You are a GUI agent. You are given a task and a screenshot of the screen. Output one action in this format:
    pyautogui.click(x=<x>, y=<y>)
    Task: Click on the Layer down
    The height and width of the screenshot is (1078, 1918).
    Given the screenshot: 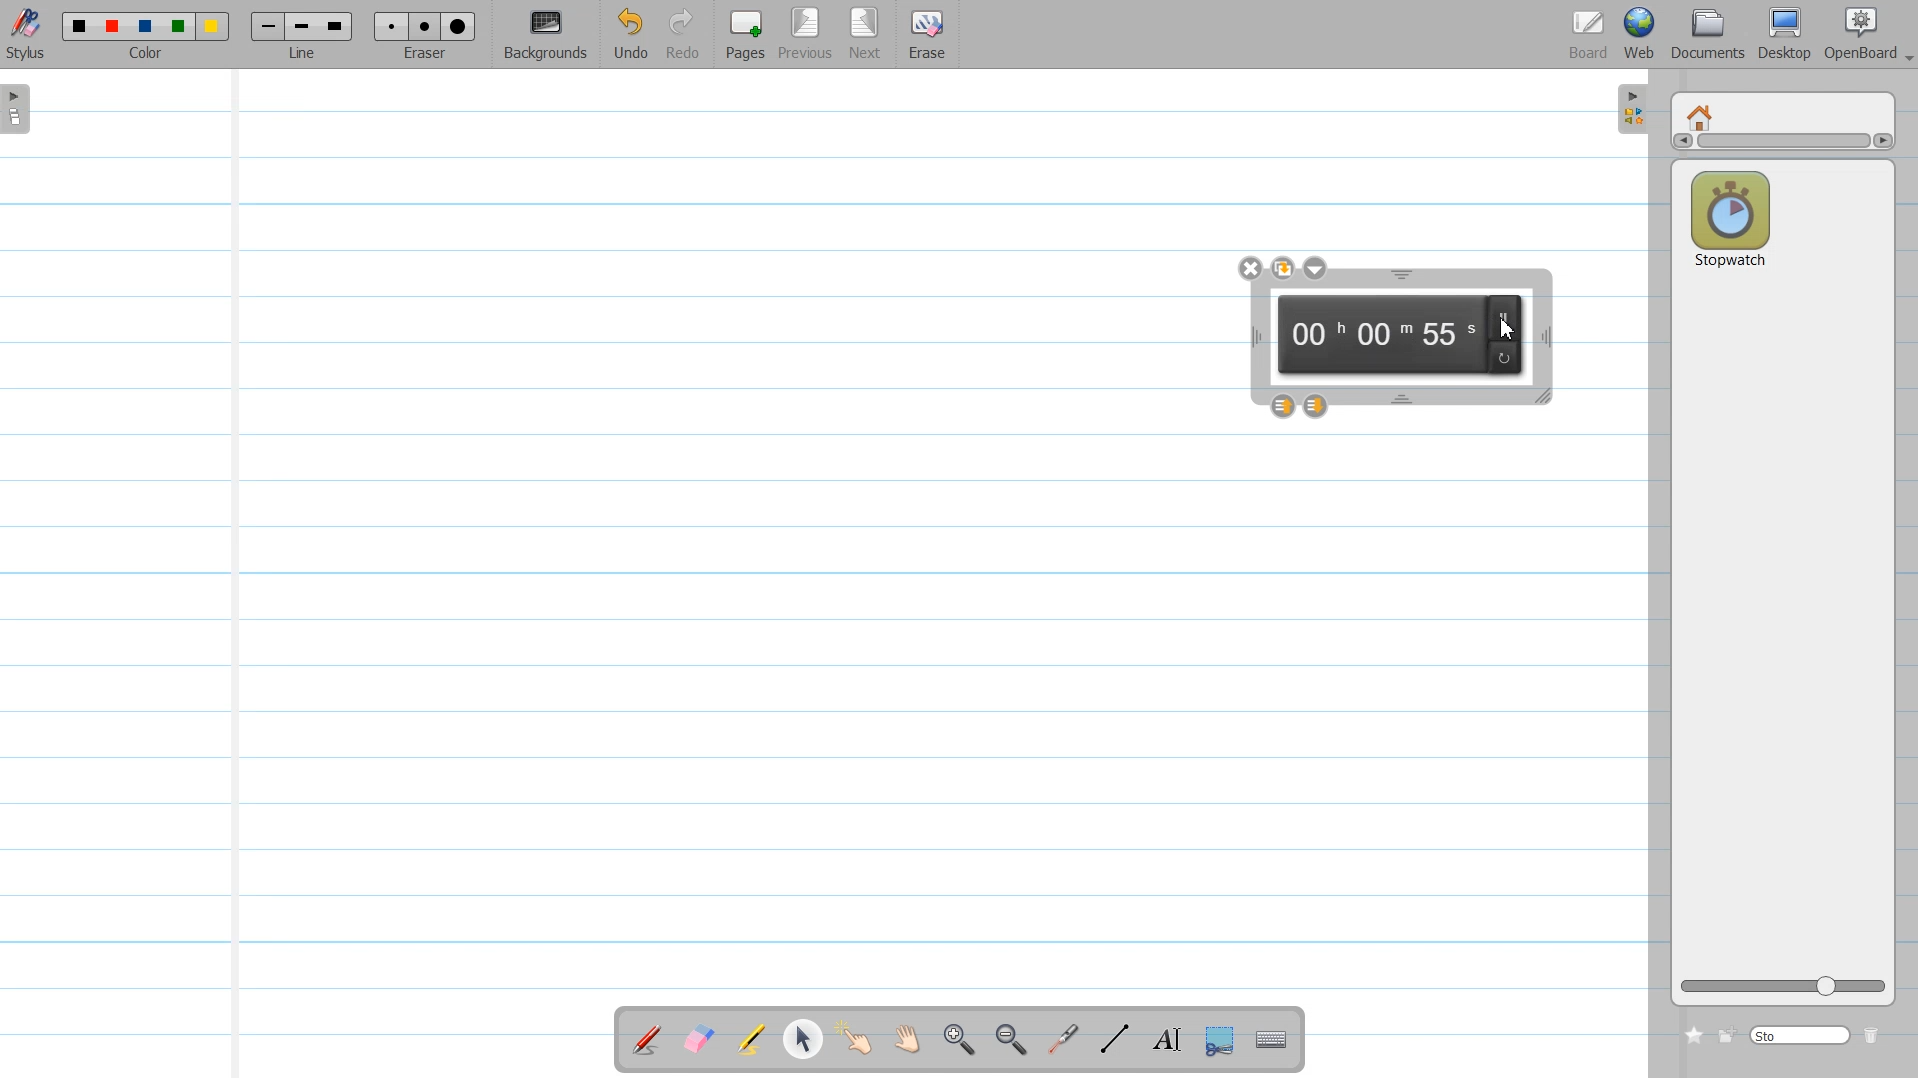 What is the action you would take?
    pyautogui.click(x=1318, y=405)
    